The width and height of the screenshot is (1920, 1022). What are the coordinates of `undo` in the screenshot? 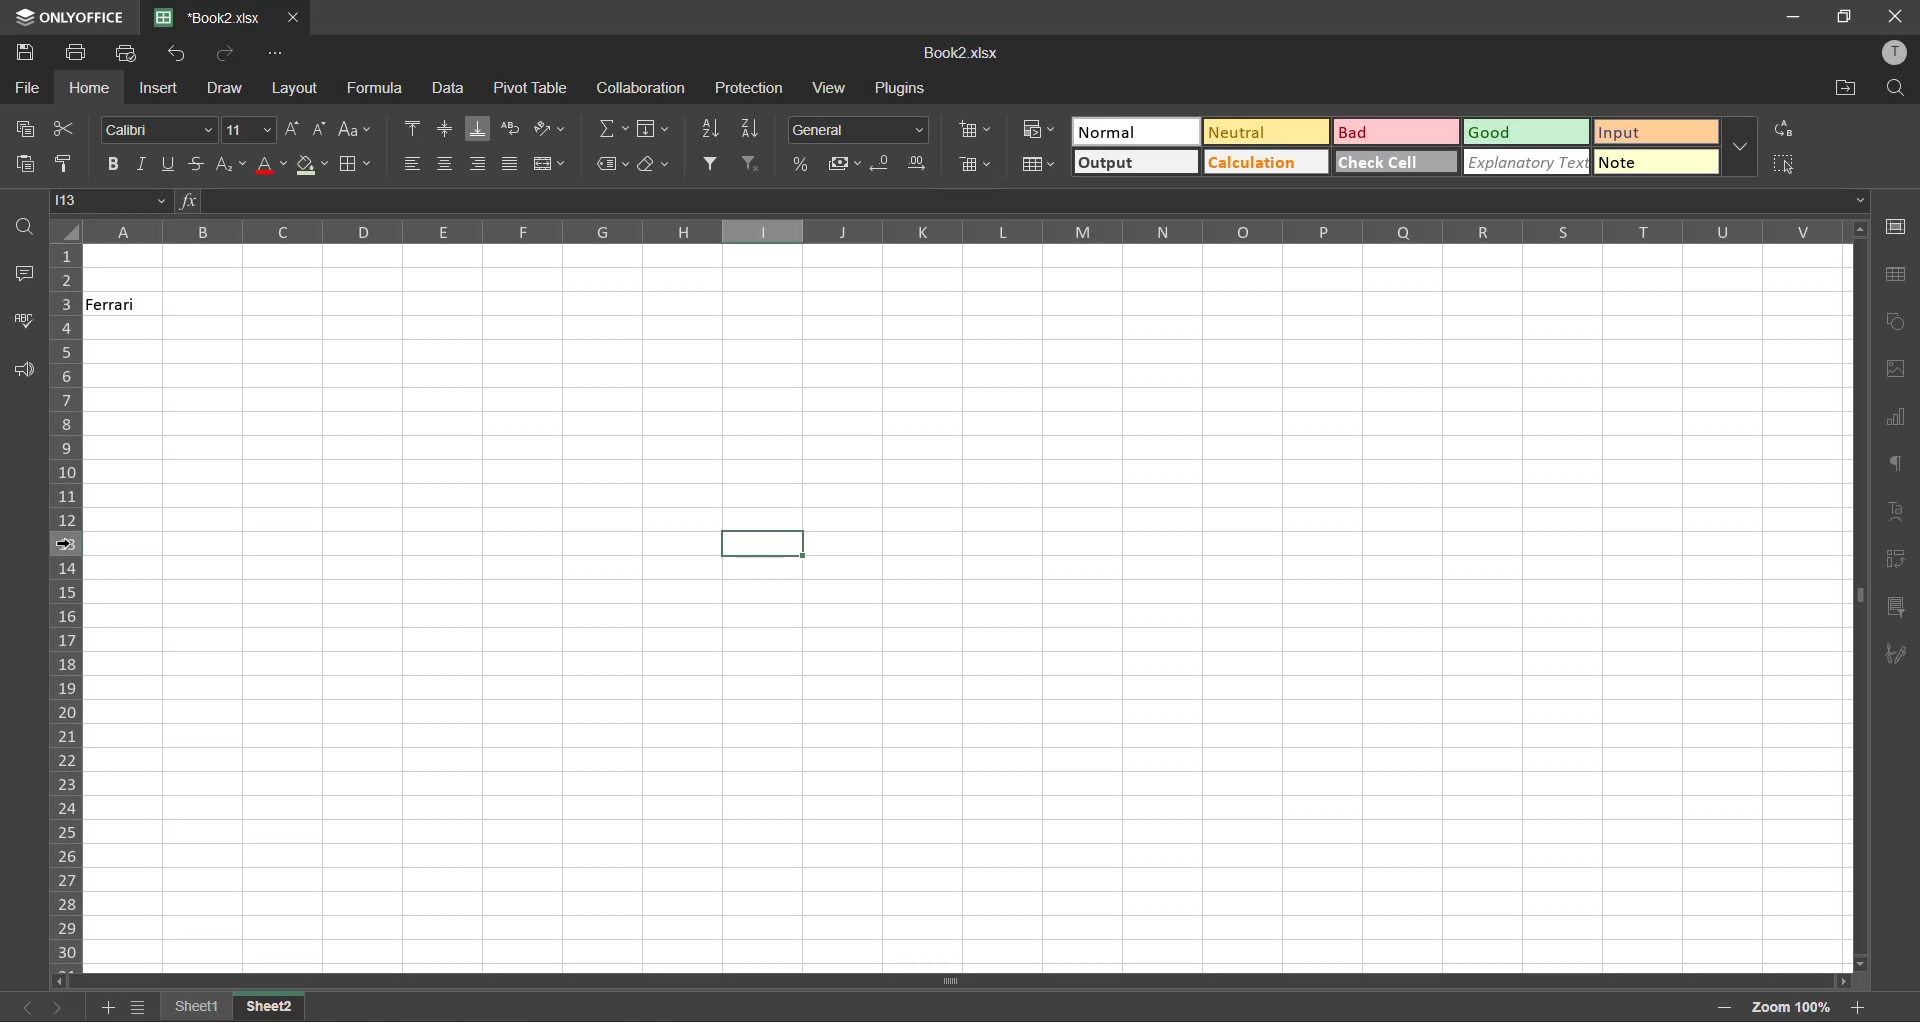 It's located at (181, 55).